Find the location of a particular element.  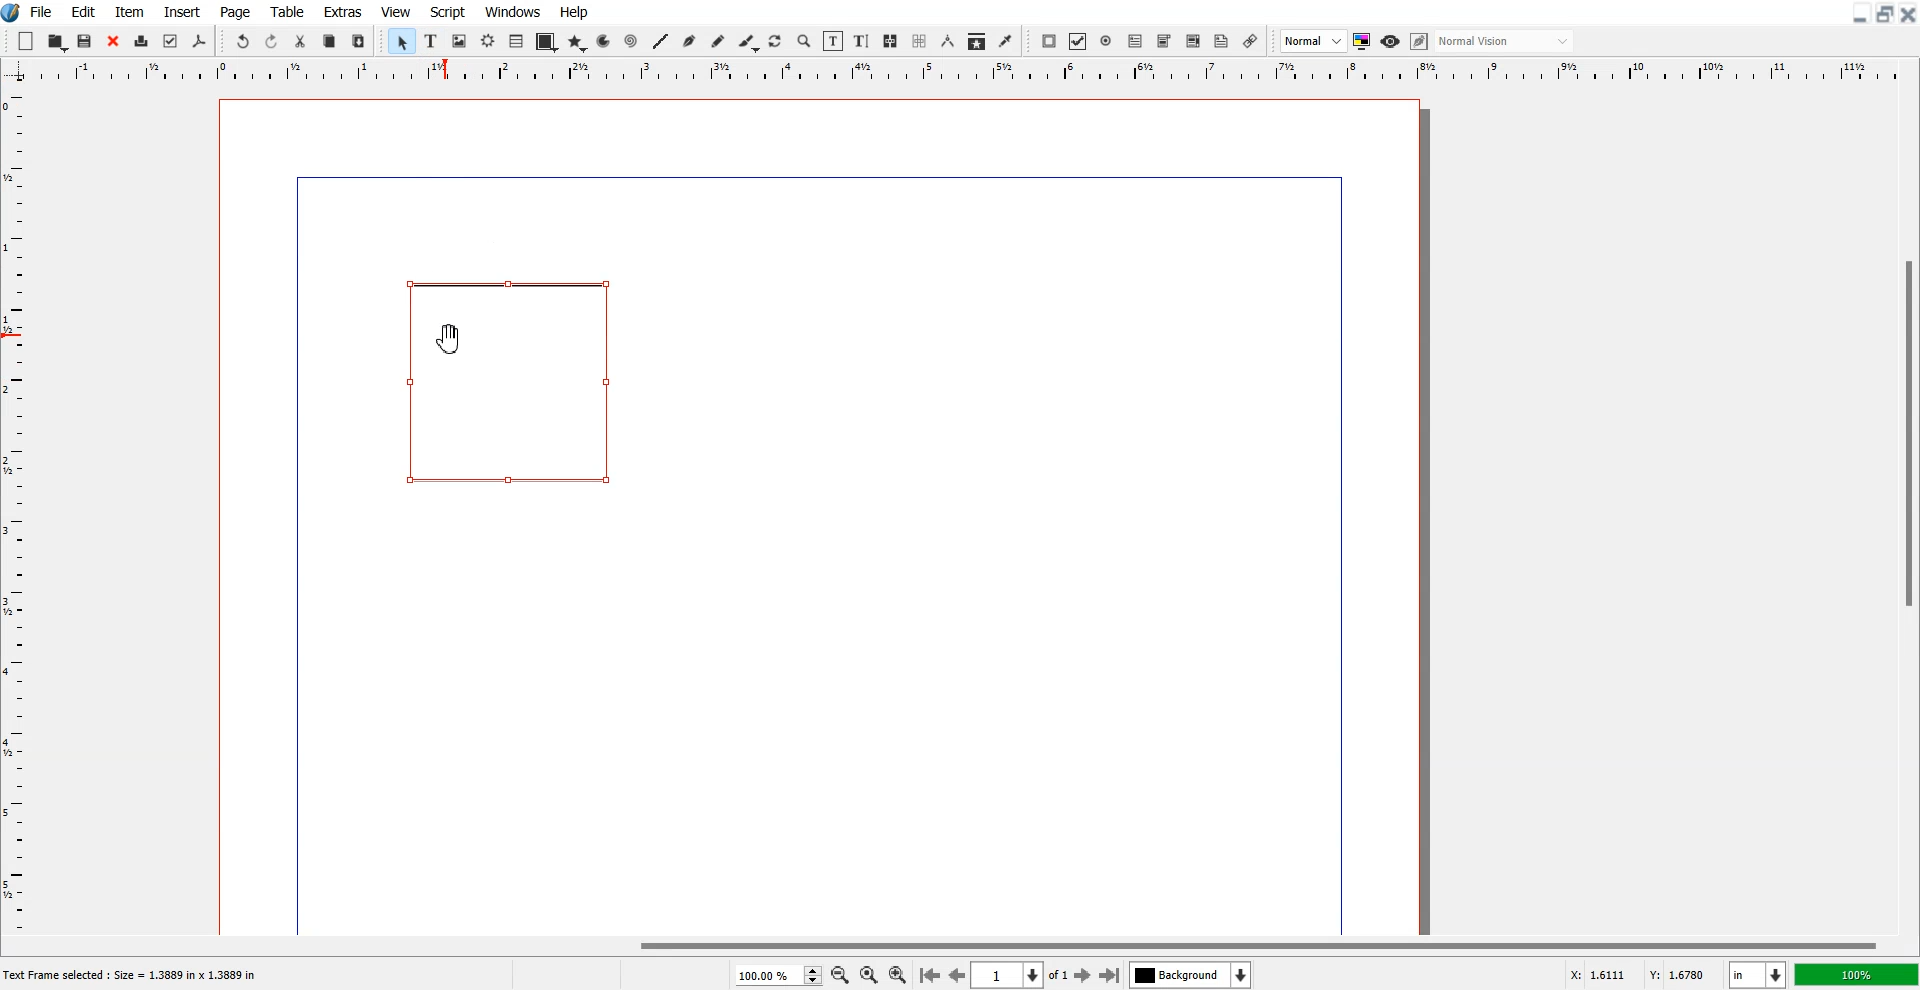

Text Frame is located at coordinates (432, 41).